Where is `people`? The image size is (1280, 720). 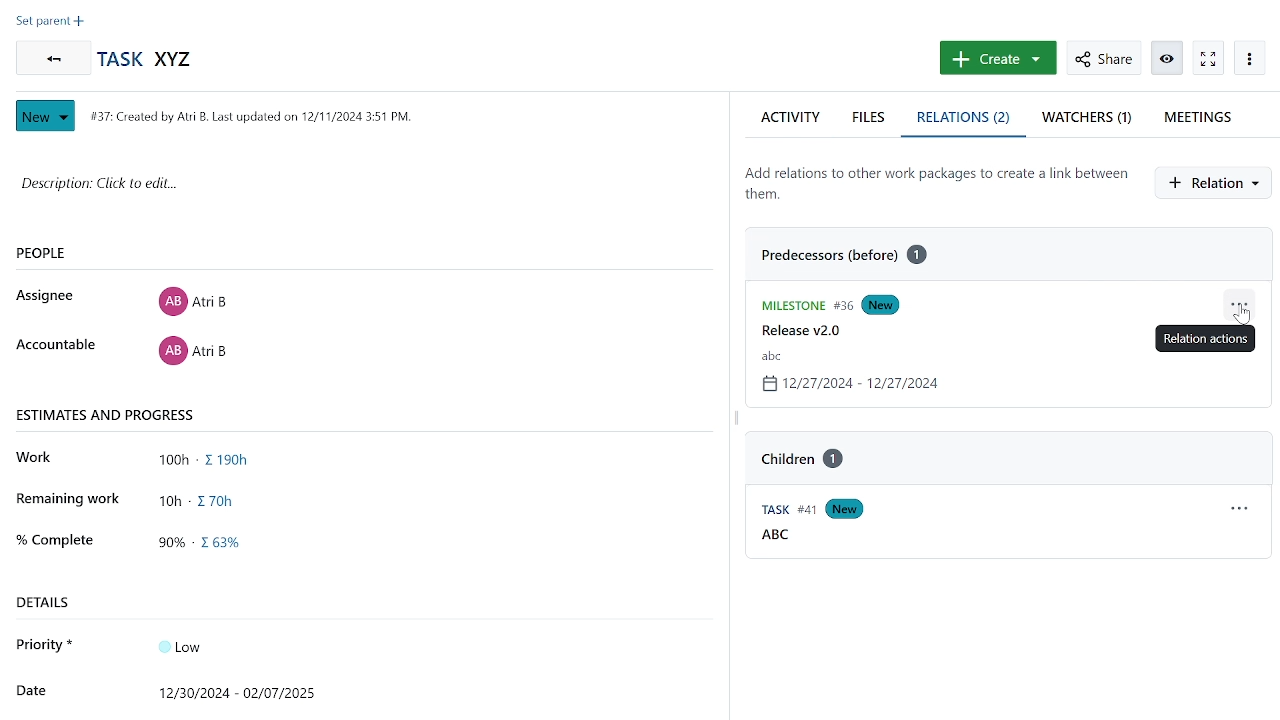
people is located at coordinates (74, 254).